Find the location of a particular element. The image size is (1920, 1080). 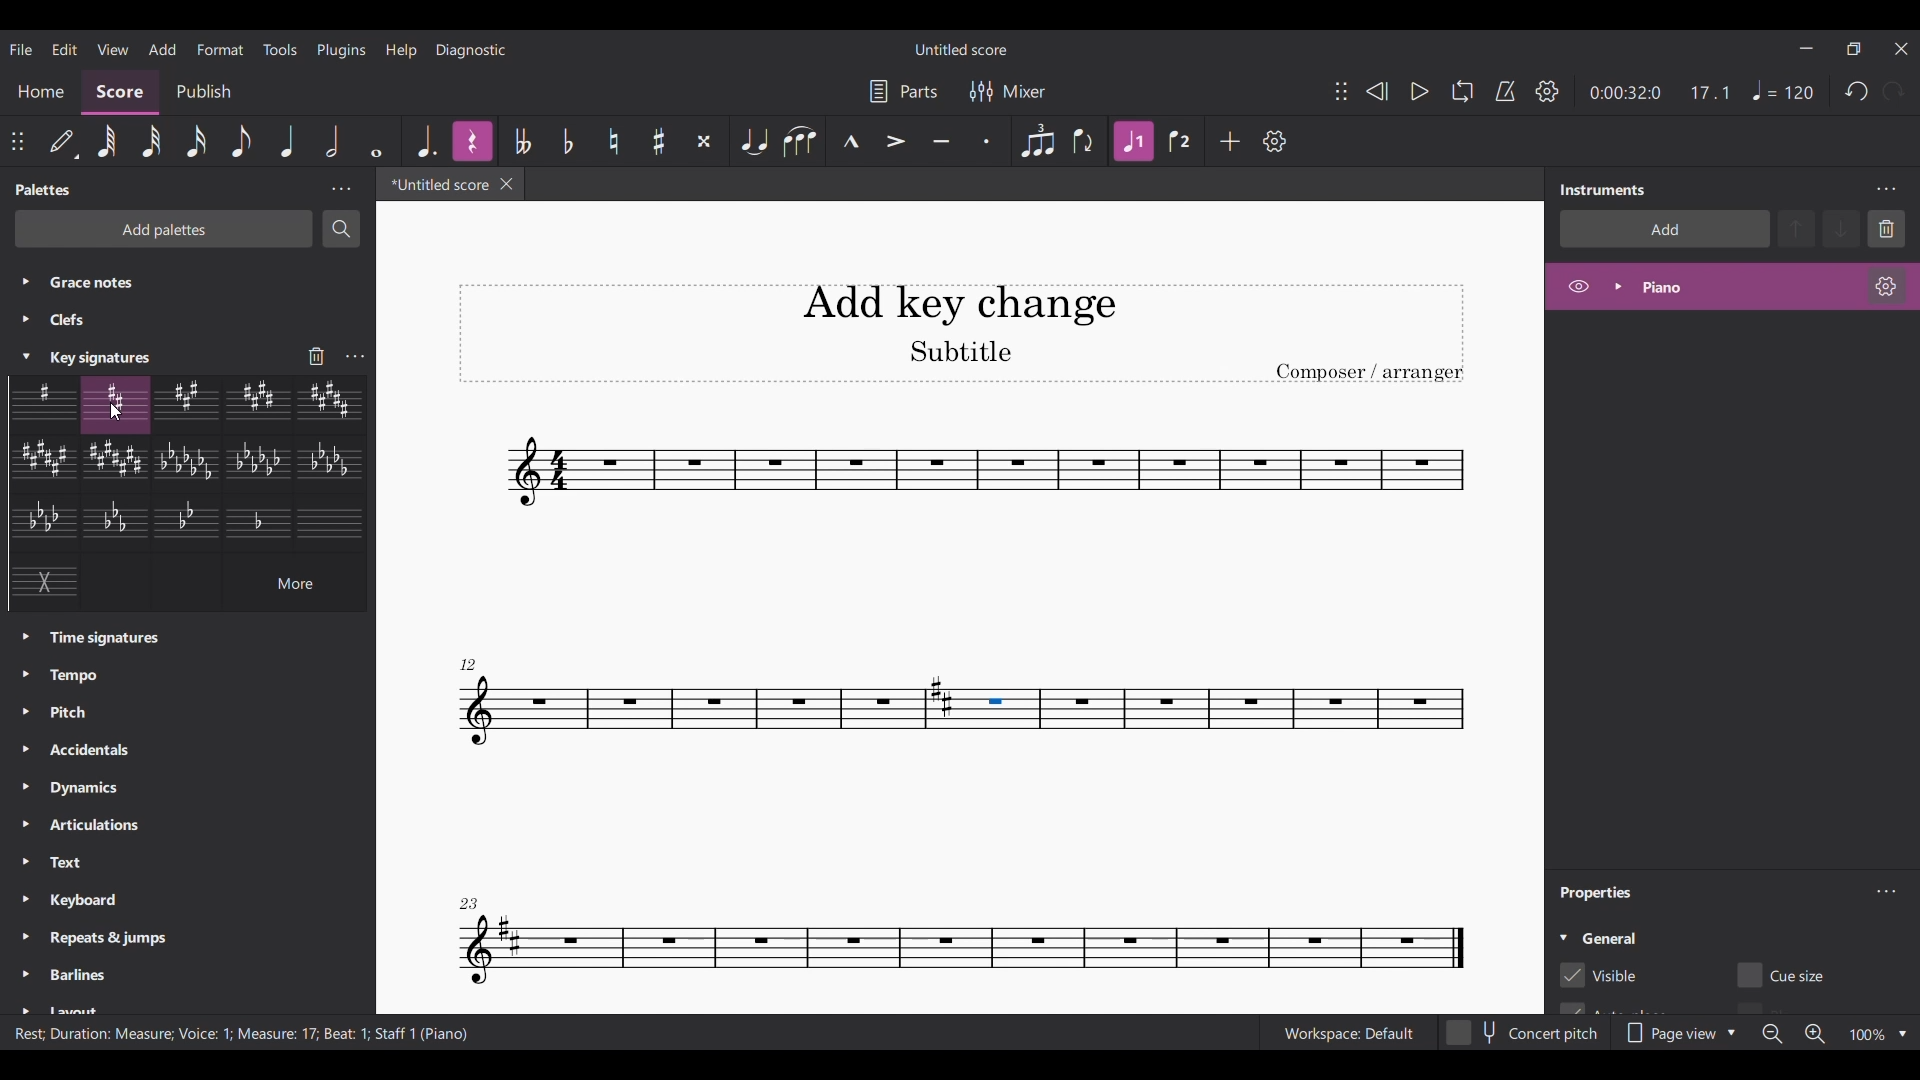

Mixer is located at coordinates (1006, 91).